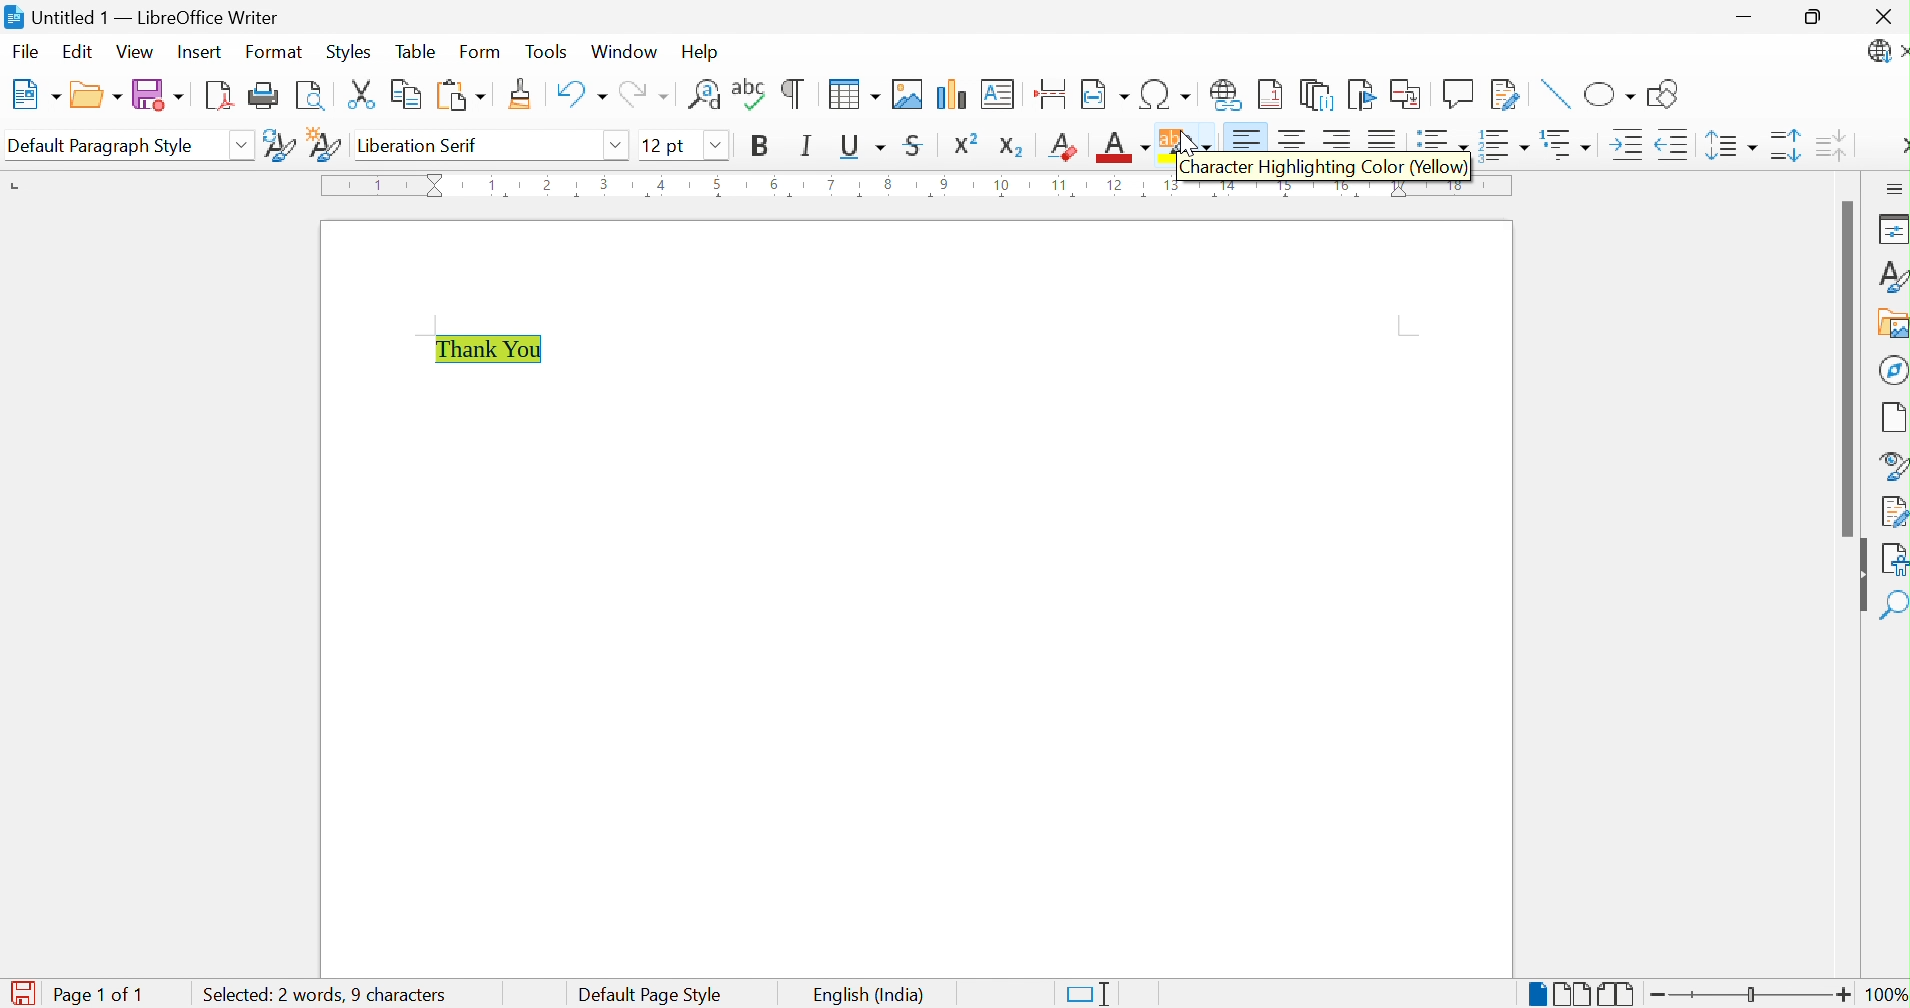 The width and height of the screenshot is (1910, 1008). I want to click on Paste, so click(461, 96).